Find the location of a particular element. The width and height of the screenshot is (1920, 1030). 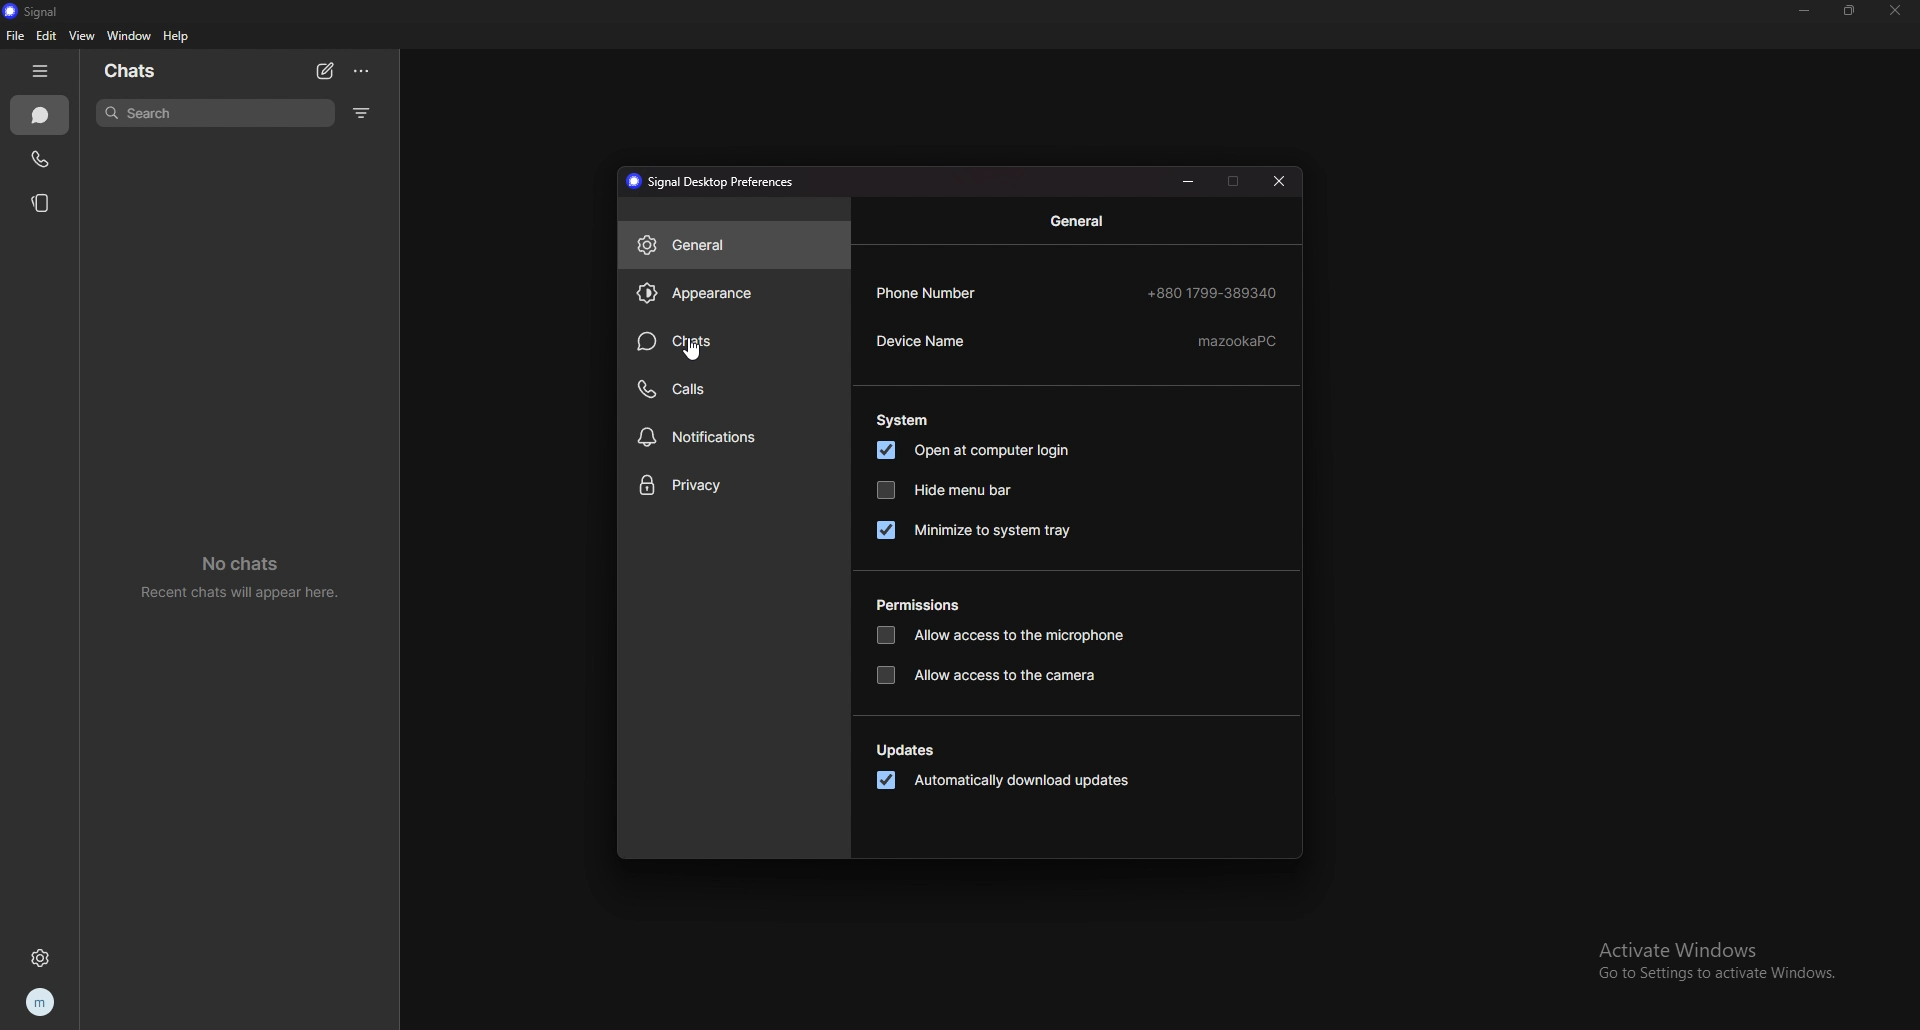

calls is located at coordinates (731, 389).